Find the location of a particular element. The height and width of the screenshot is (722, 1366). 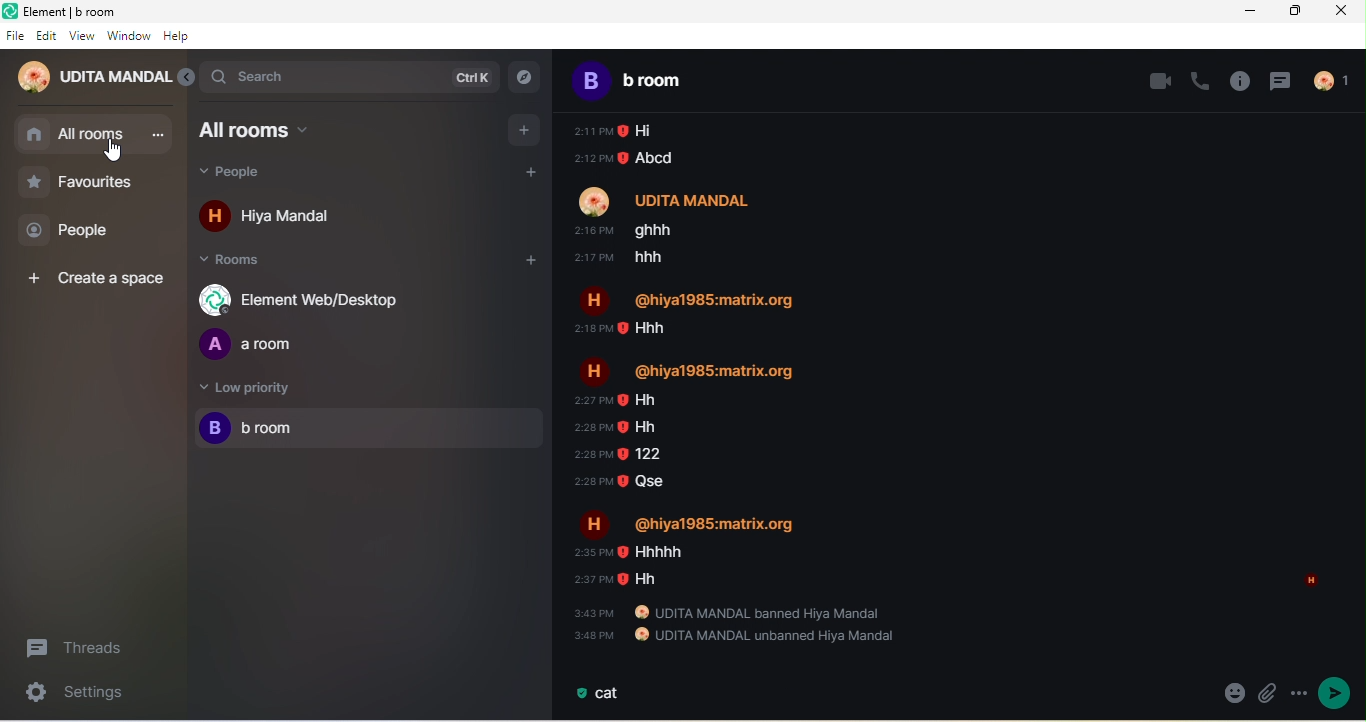

maximize is located at coordinates (1300, 12).